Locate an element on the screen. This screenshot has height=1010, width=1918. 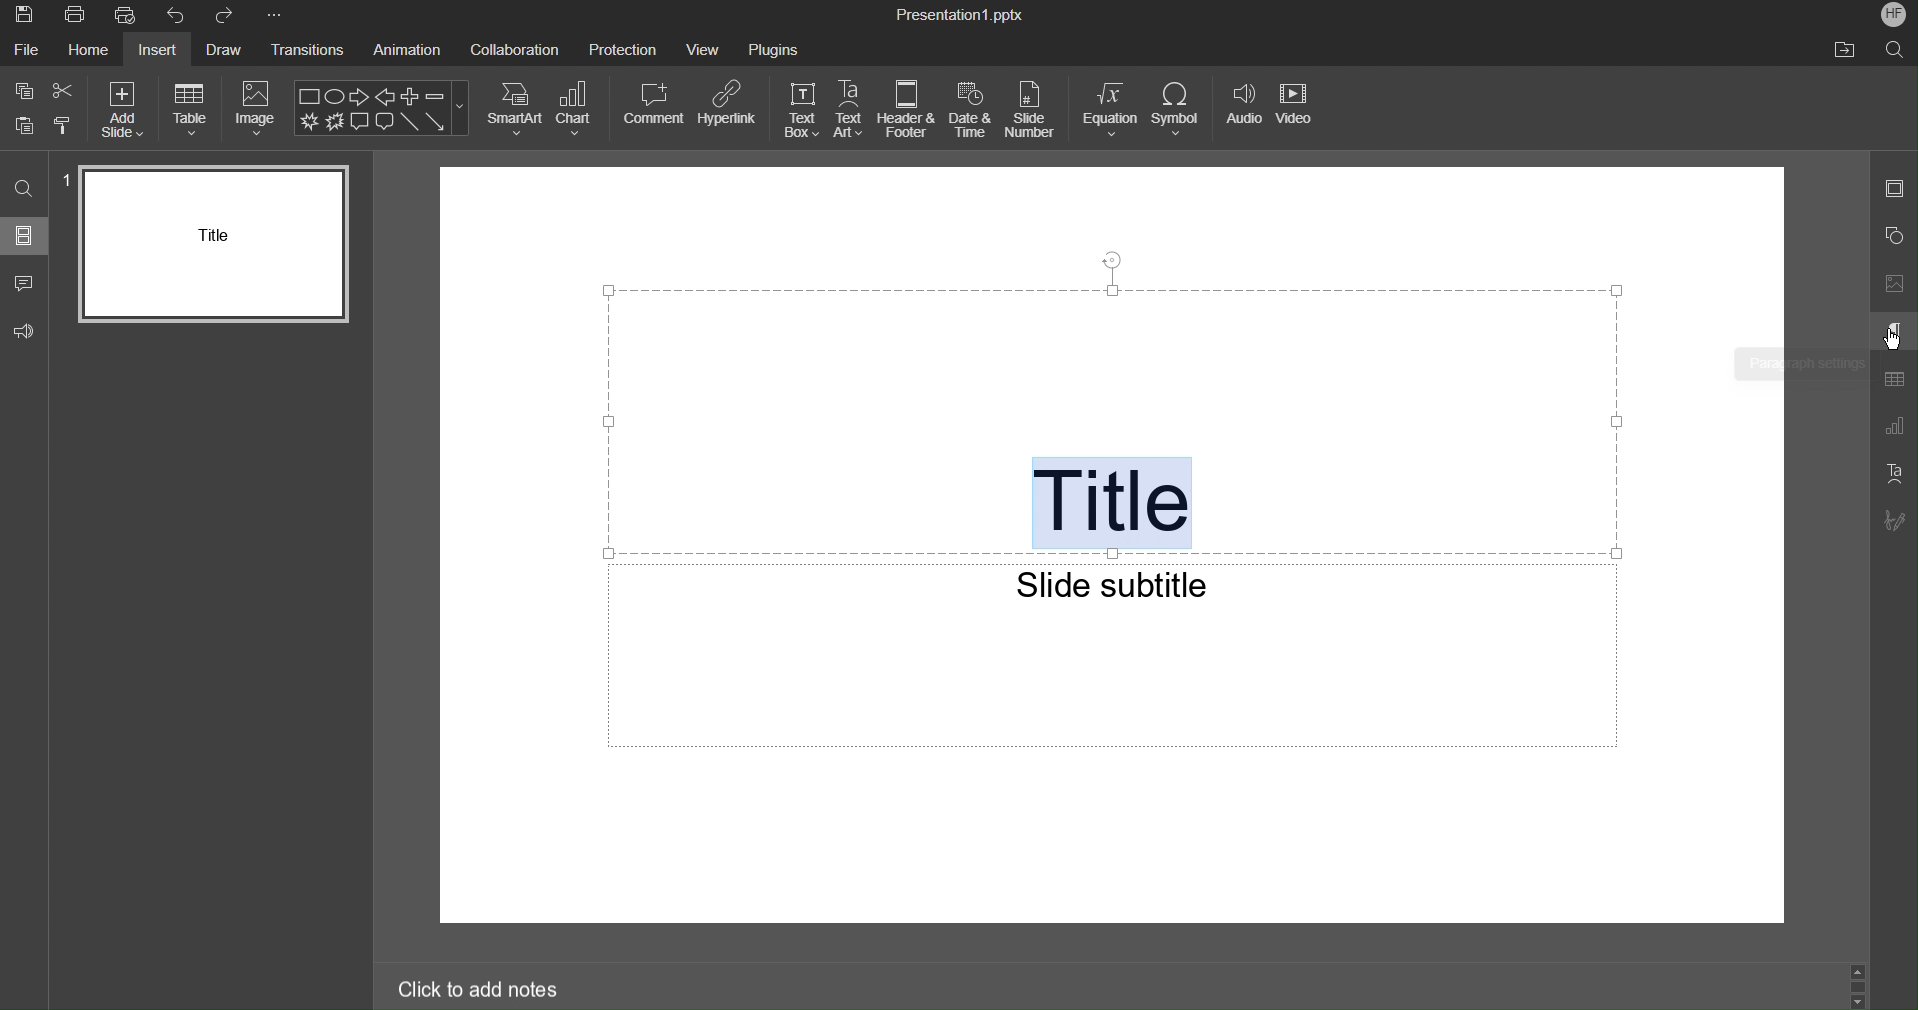
Quick Print is located at coordinates (129, 17).